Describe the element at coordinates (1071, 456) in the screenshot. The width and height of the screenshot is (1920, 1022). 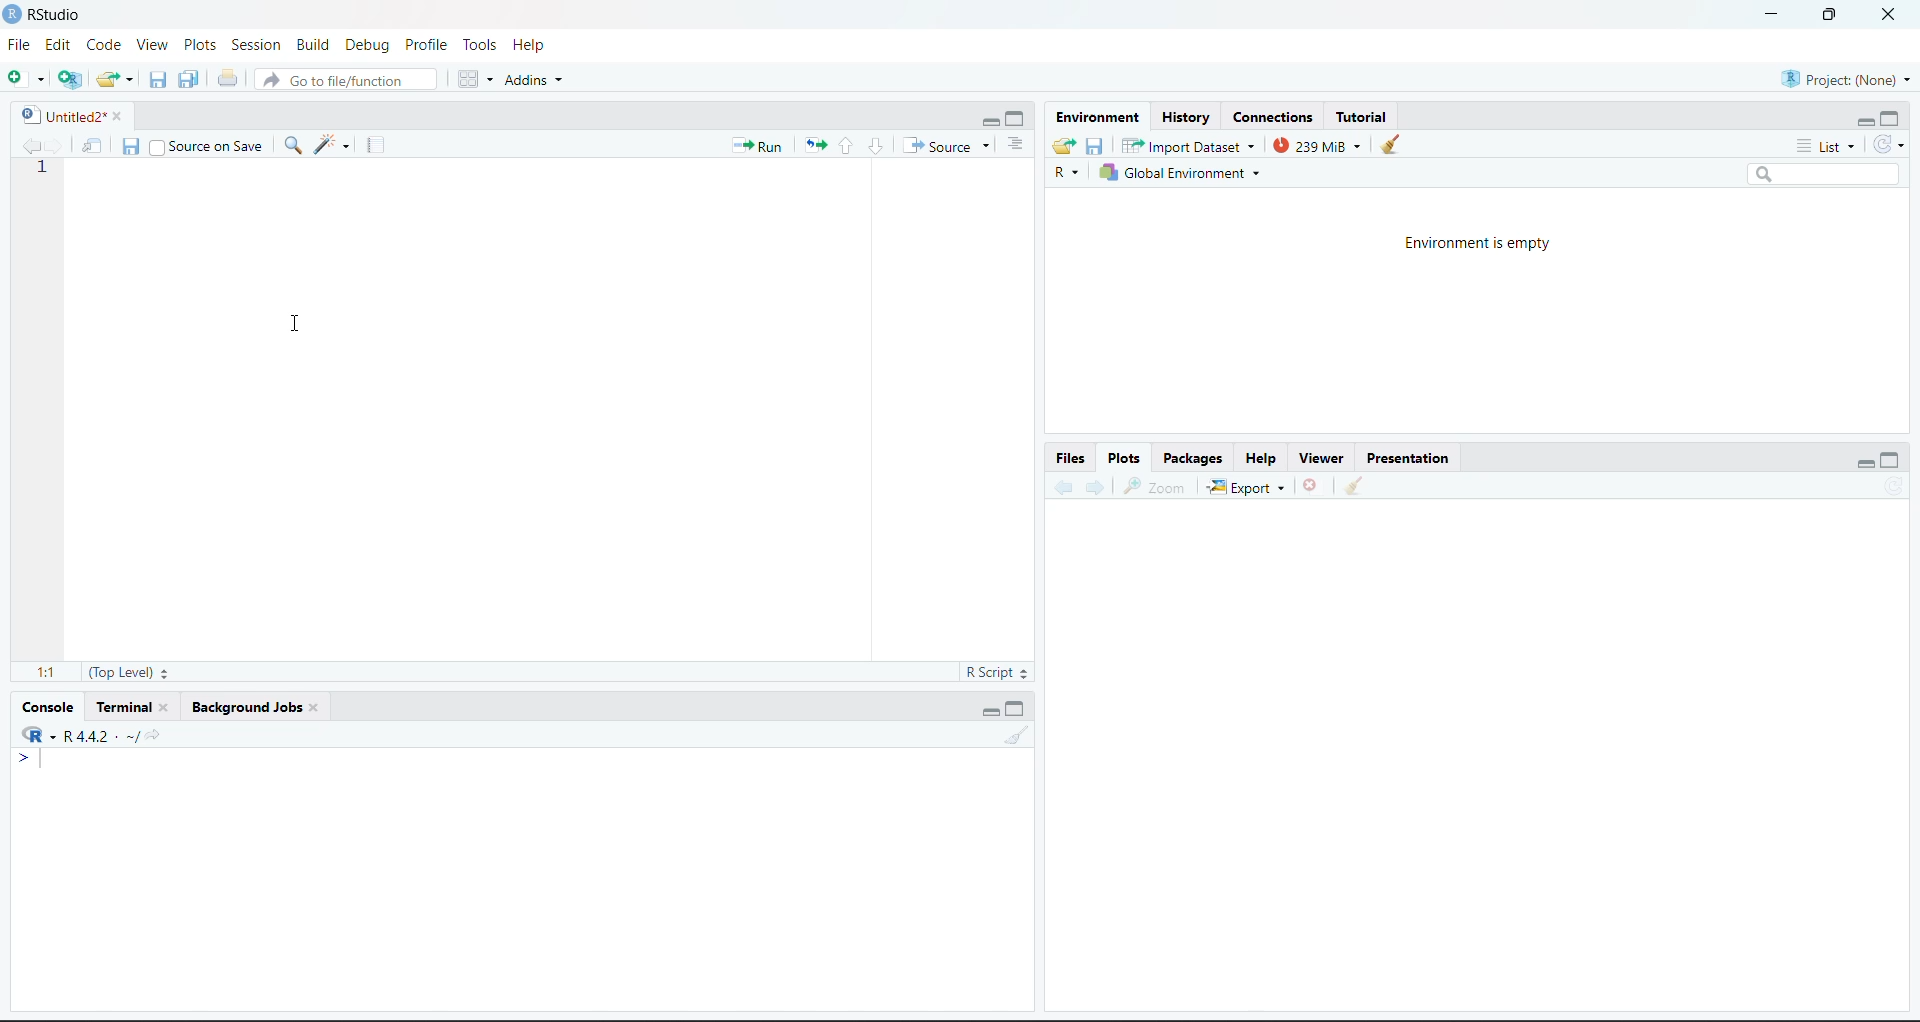
I see `Files` at that location.